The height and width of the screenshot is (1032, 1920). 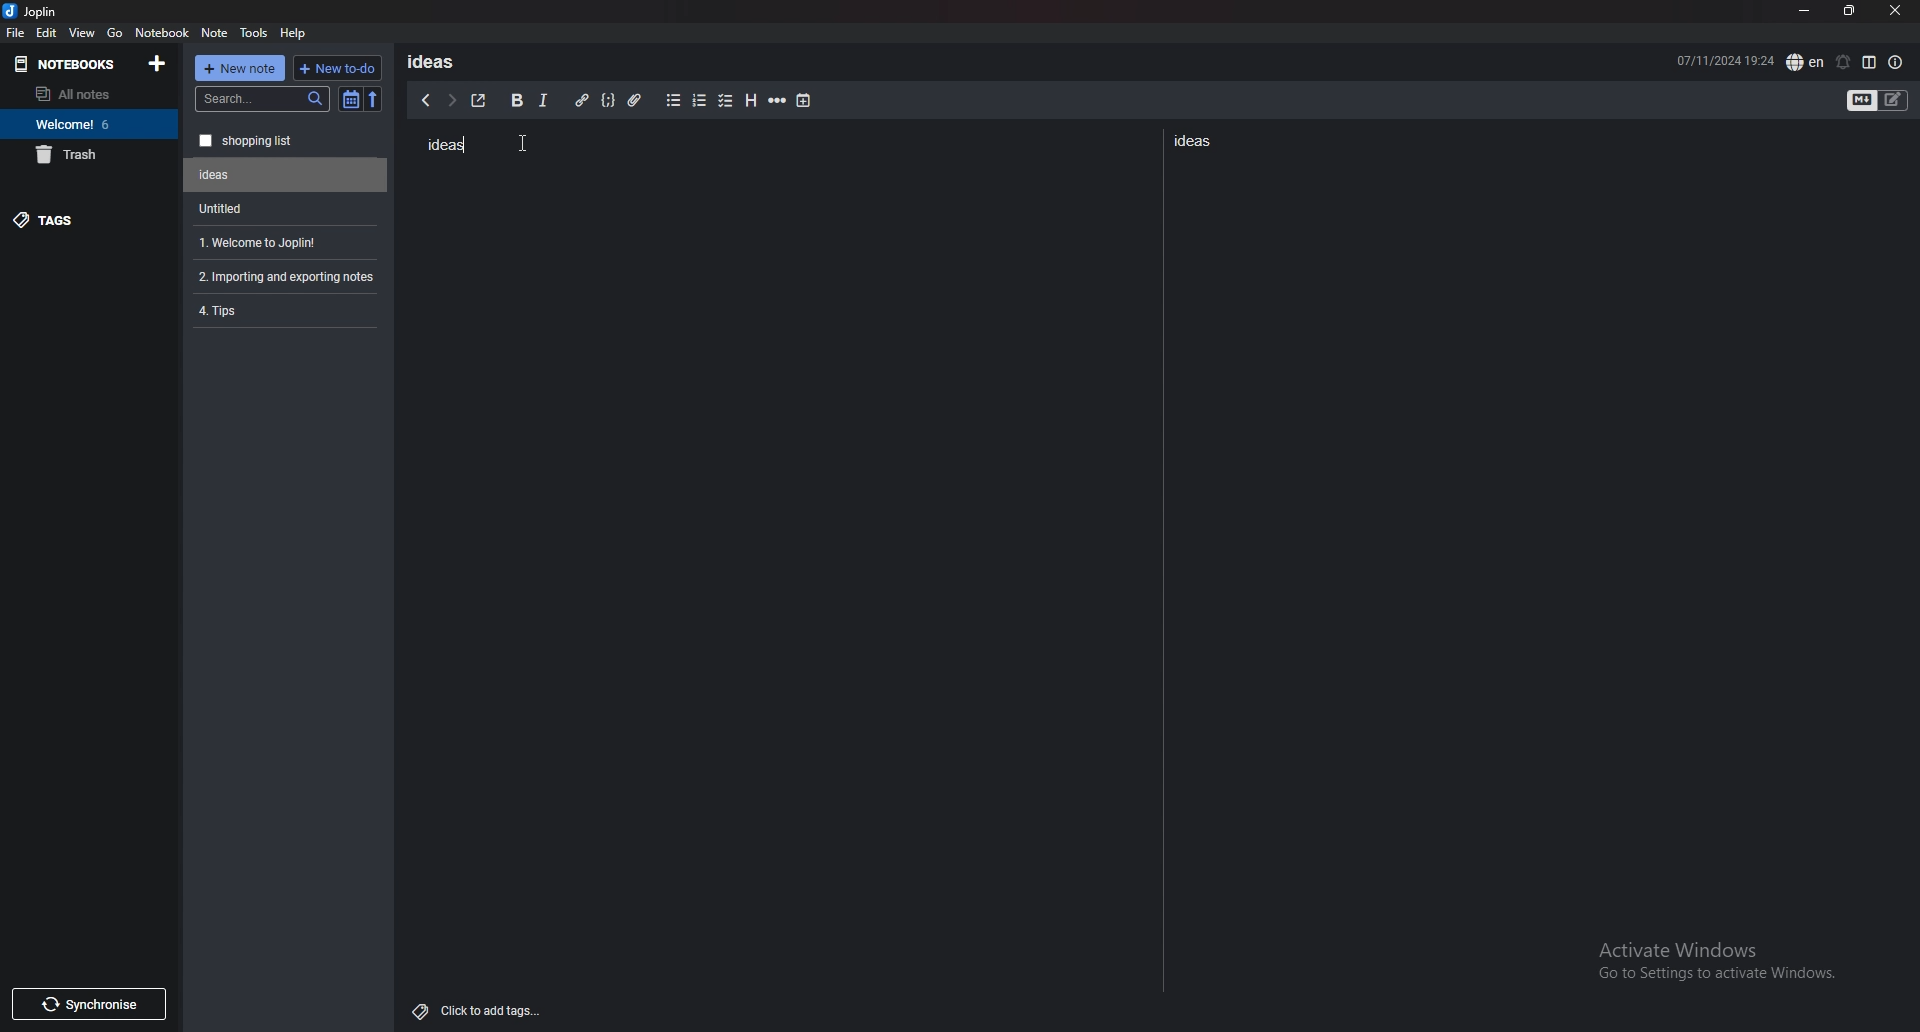 What do you see at coordinates (263, 99) in the screenshot?
I see `search bar` at bounding box center [263, 99].